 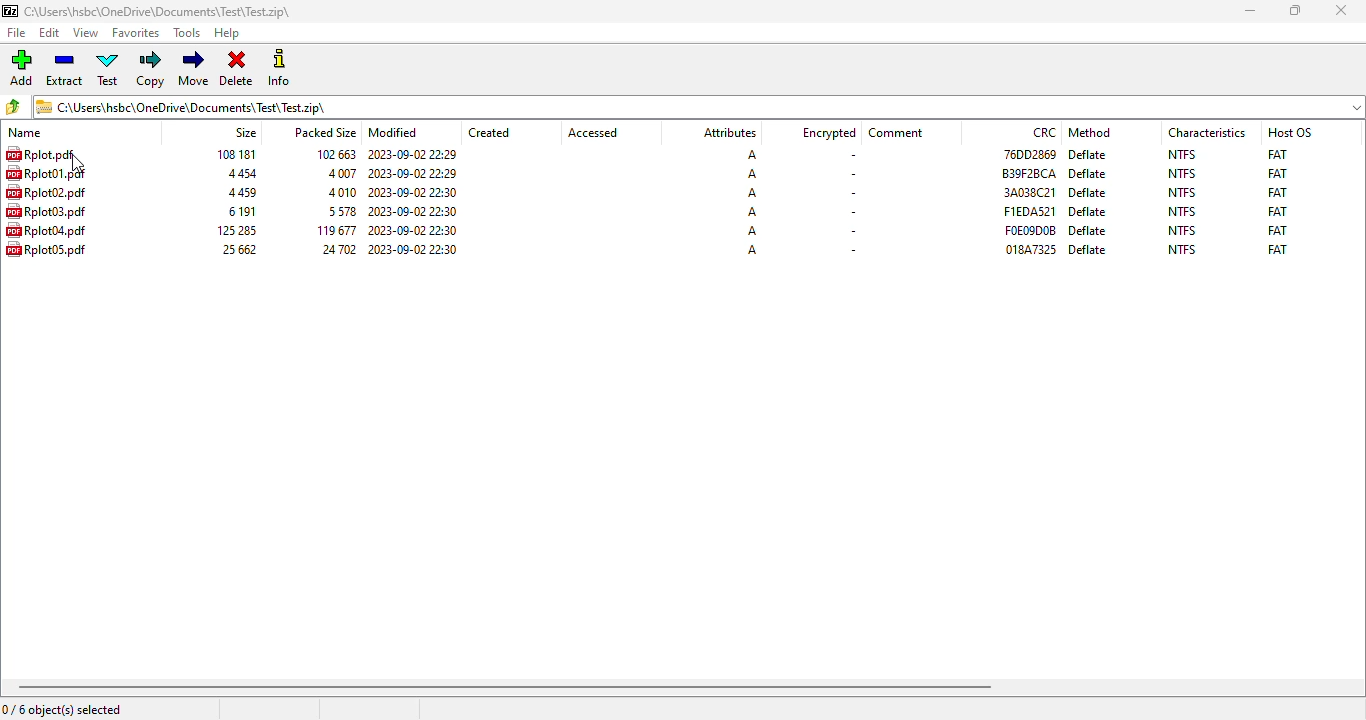 I want to click on modified date & time, so click(x=413, y=173).